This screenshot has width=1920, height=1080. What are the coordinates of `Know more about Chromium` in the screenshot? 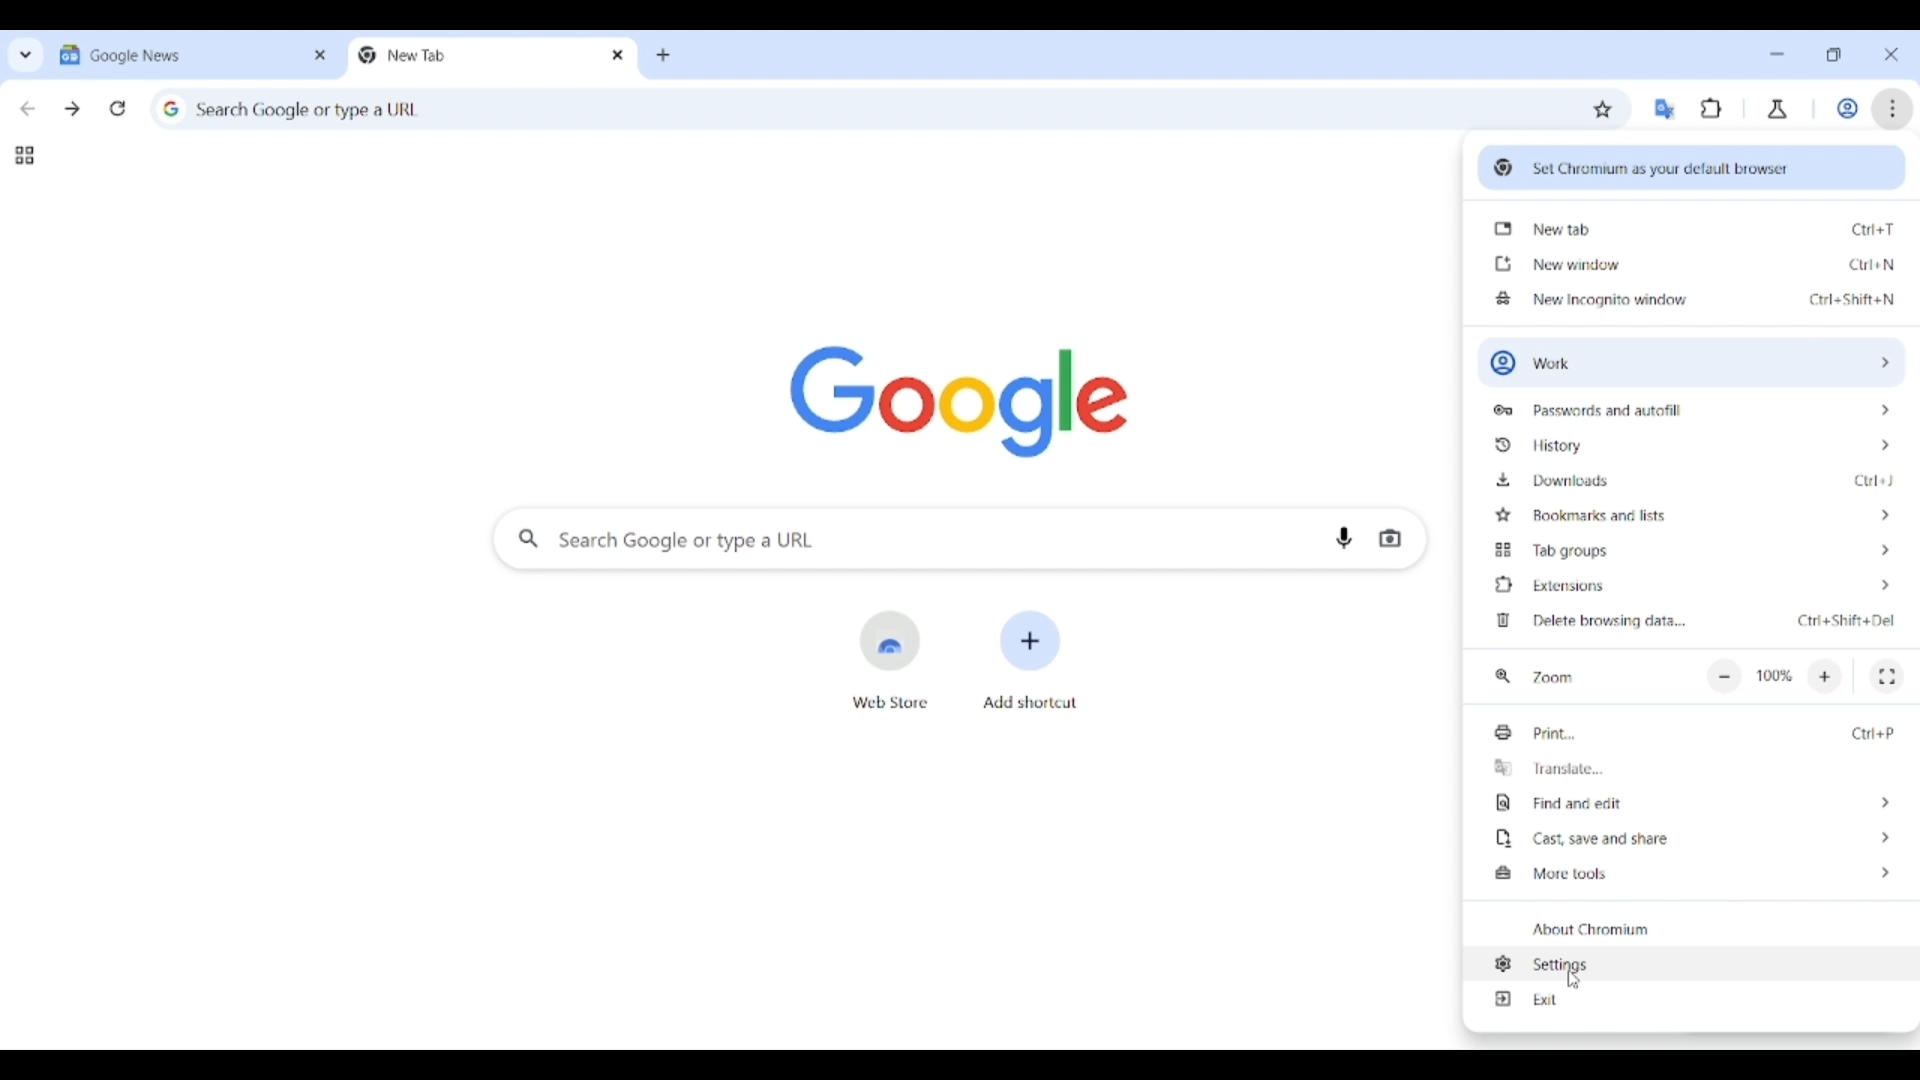 It's located at (1690, 928).